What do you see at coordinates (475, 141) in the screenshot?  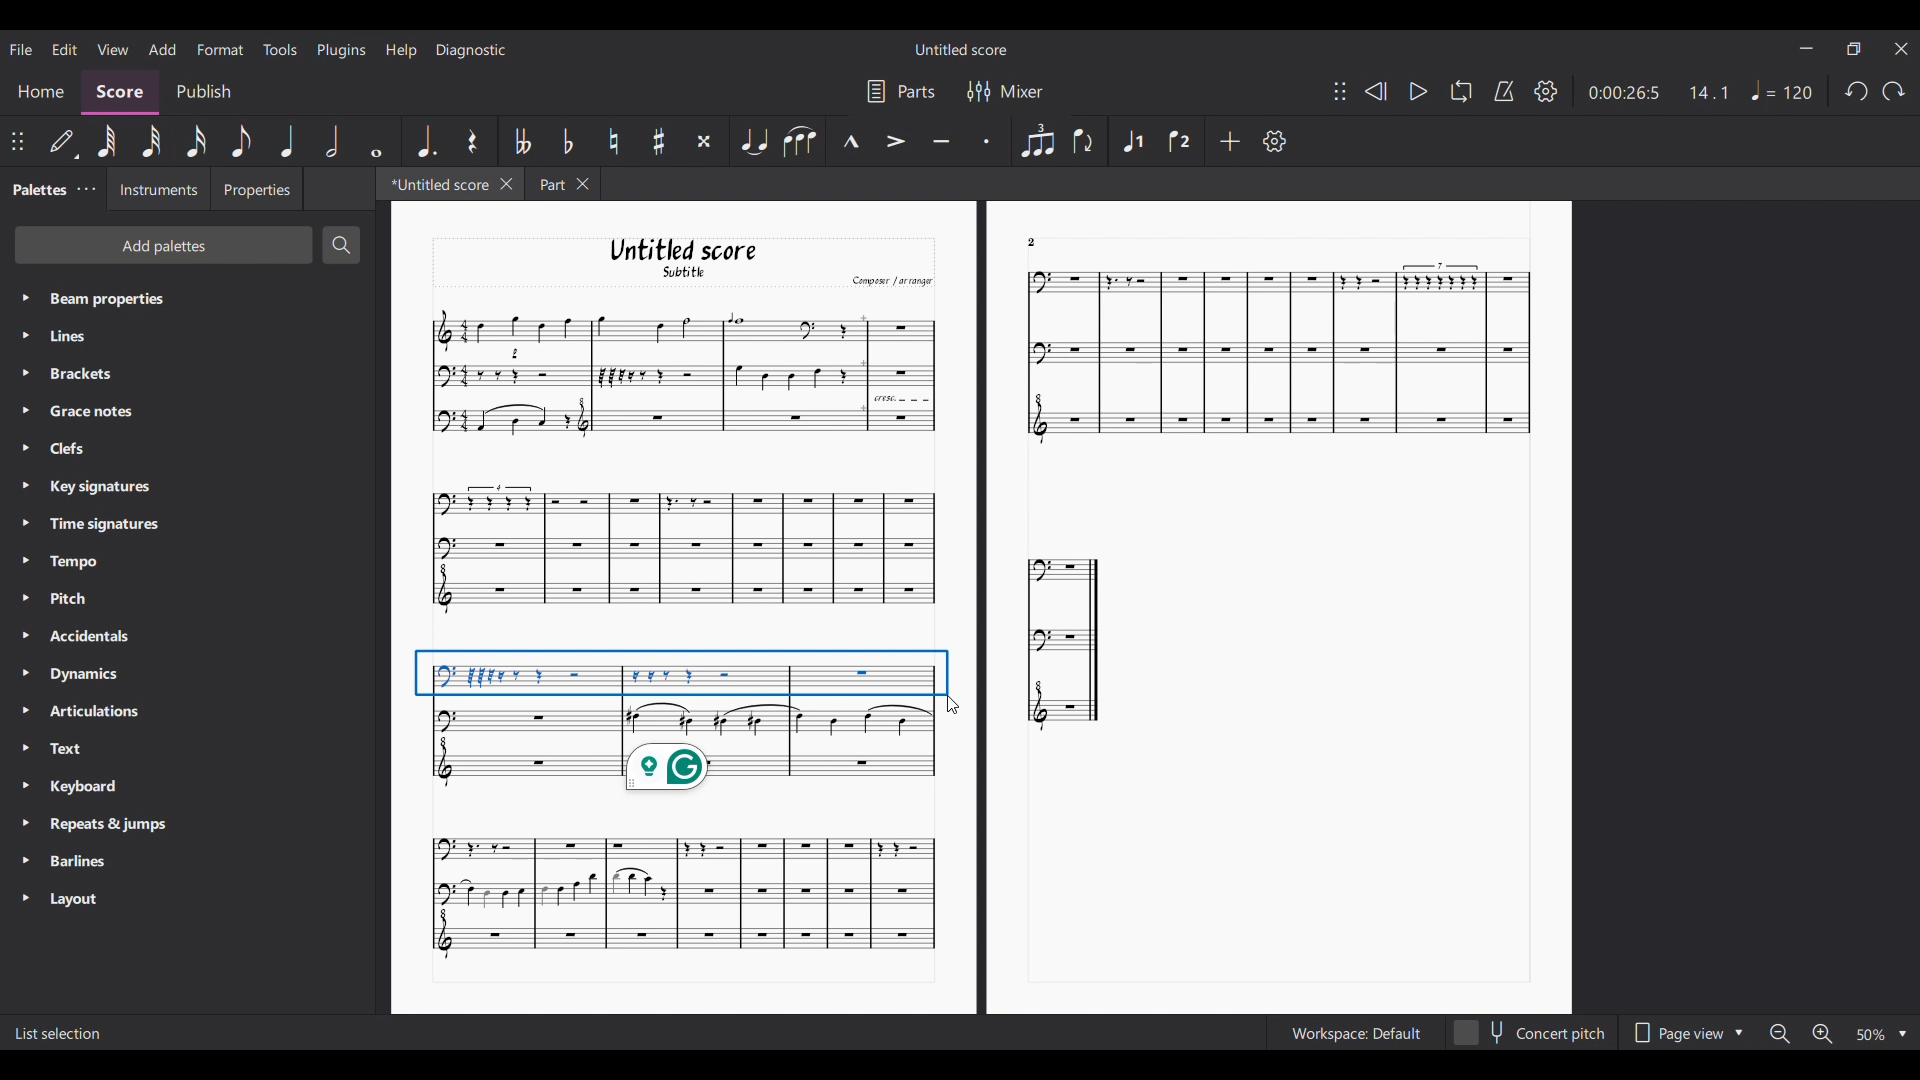 I see `Rest` at bounding box center [475, 141].